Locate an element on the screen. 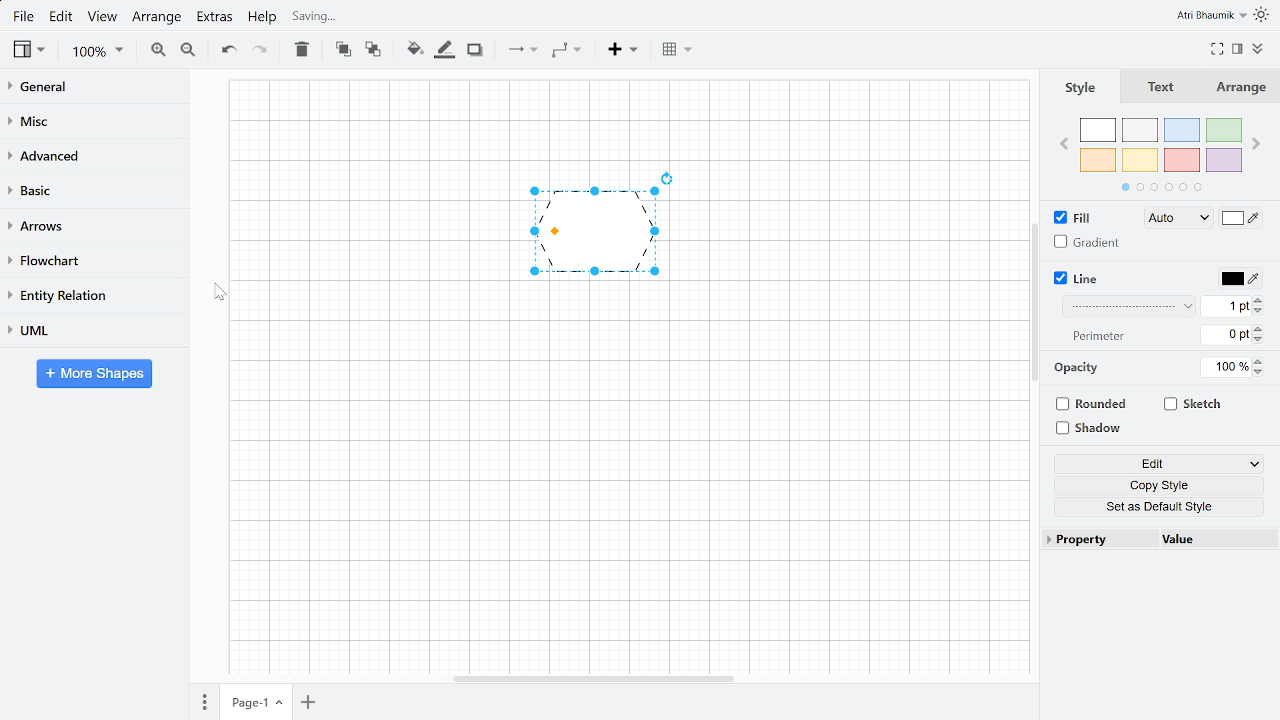 This screenshot has width=1280, height=720. Rotate is located at coordinates (668, 178).